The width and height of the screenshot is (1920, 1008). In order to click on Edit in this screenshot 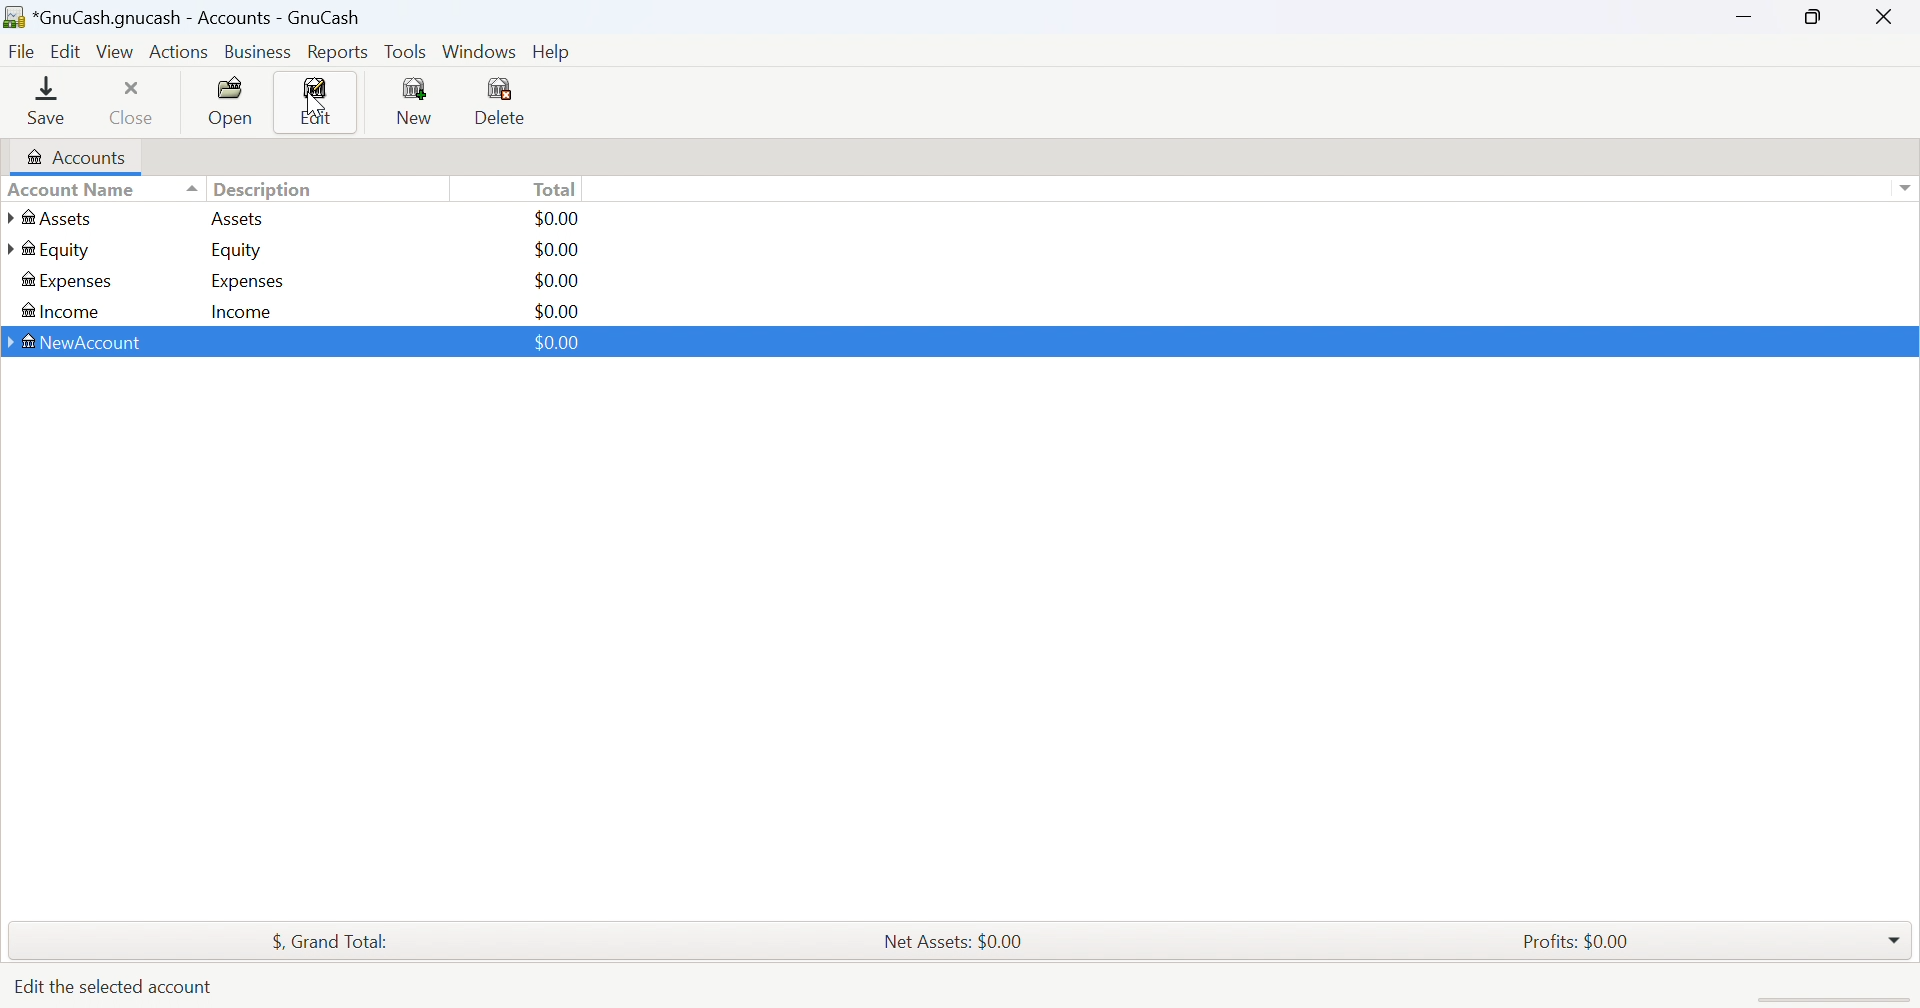, I will do `click(69, 49)`.